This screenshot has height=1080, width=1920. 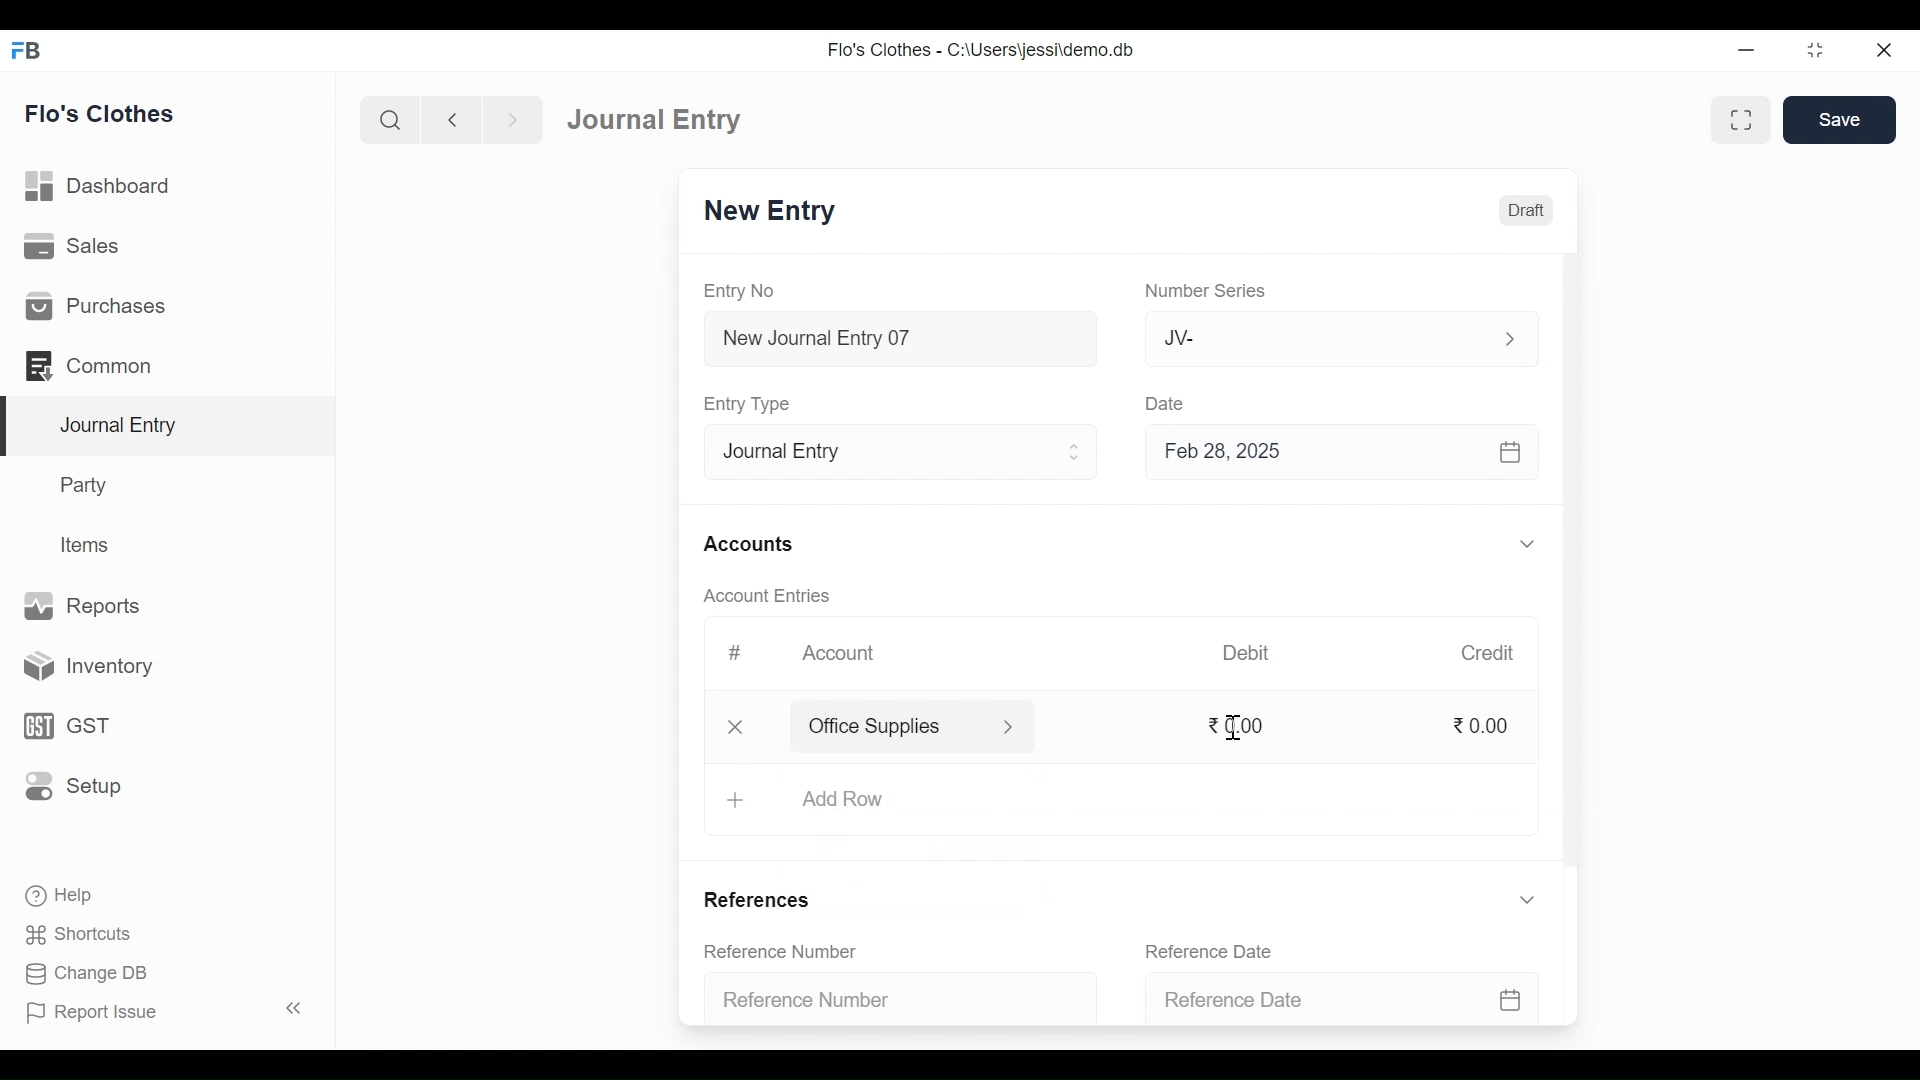 What do you see at coordinates (1885, 51) in the screenshot?
I see `Close` at bounding box center [1885, 51].